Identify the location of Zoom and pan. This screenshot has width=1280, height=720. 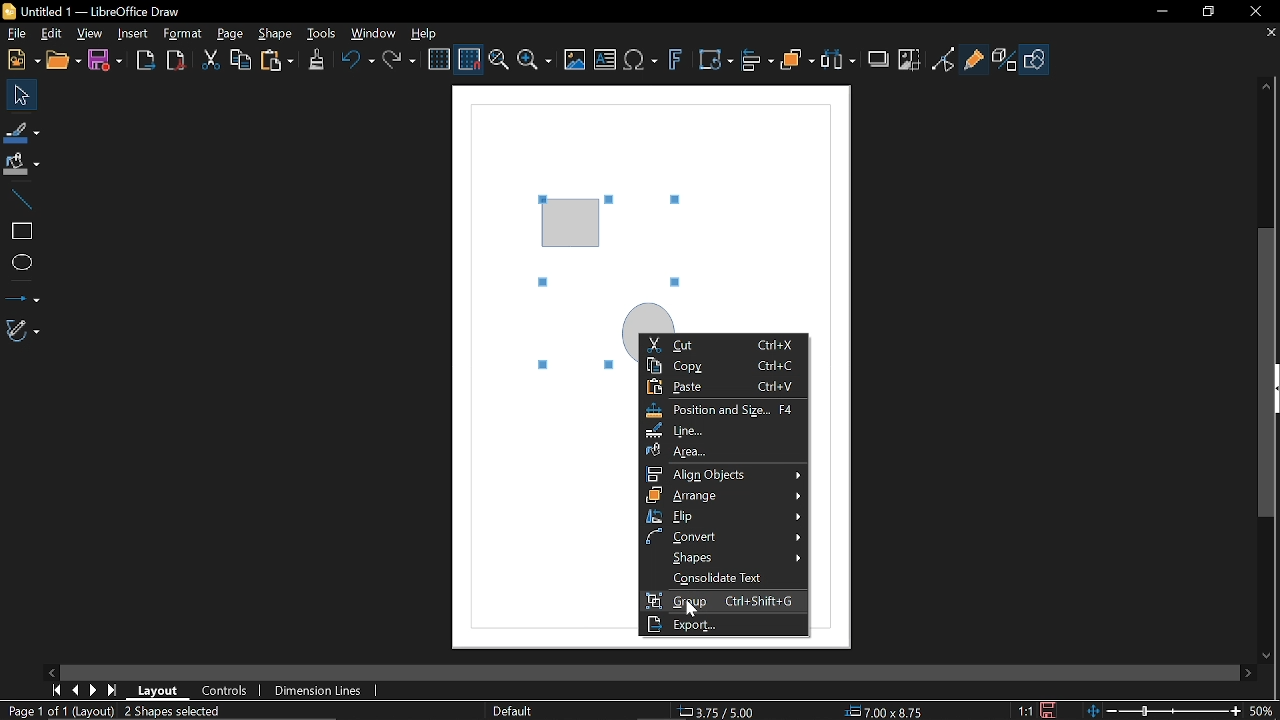
(498, 60).